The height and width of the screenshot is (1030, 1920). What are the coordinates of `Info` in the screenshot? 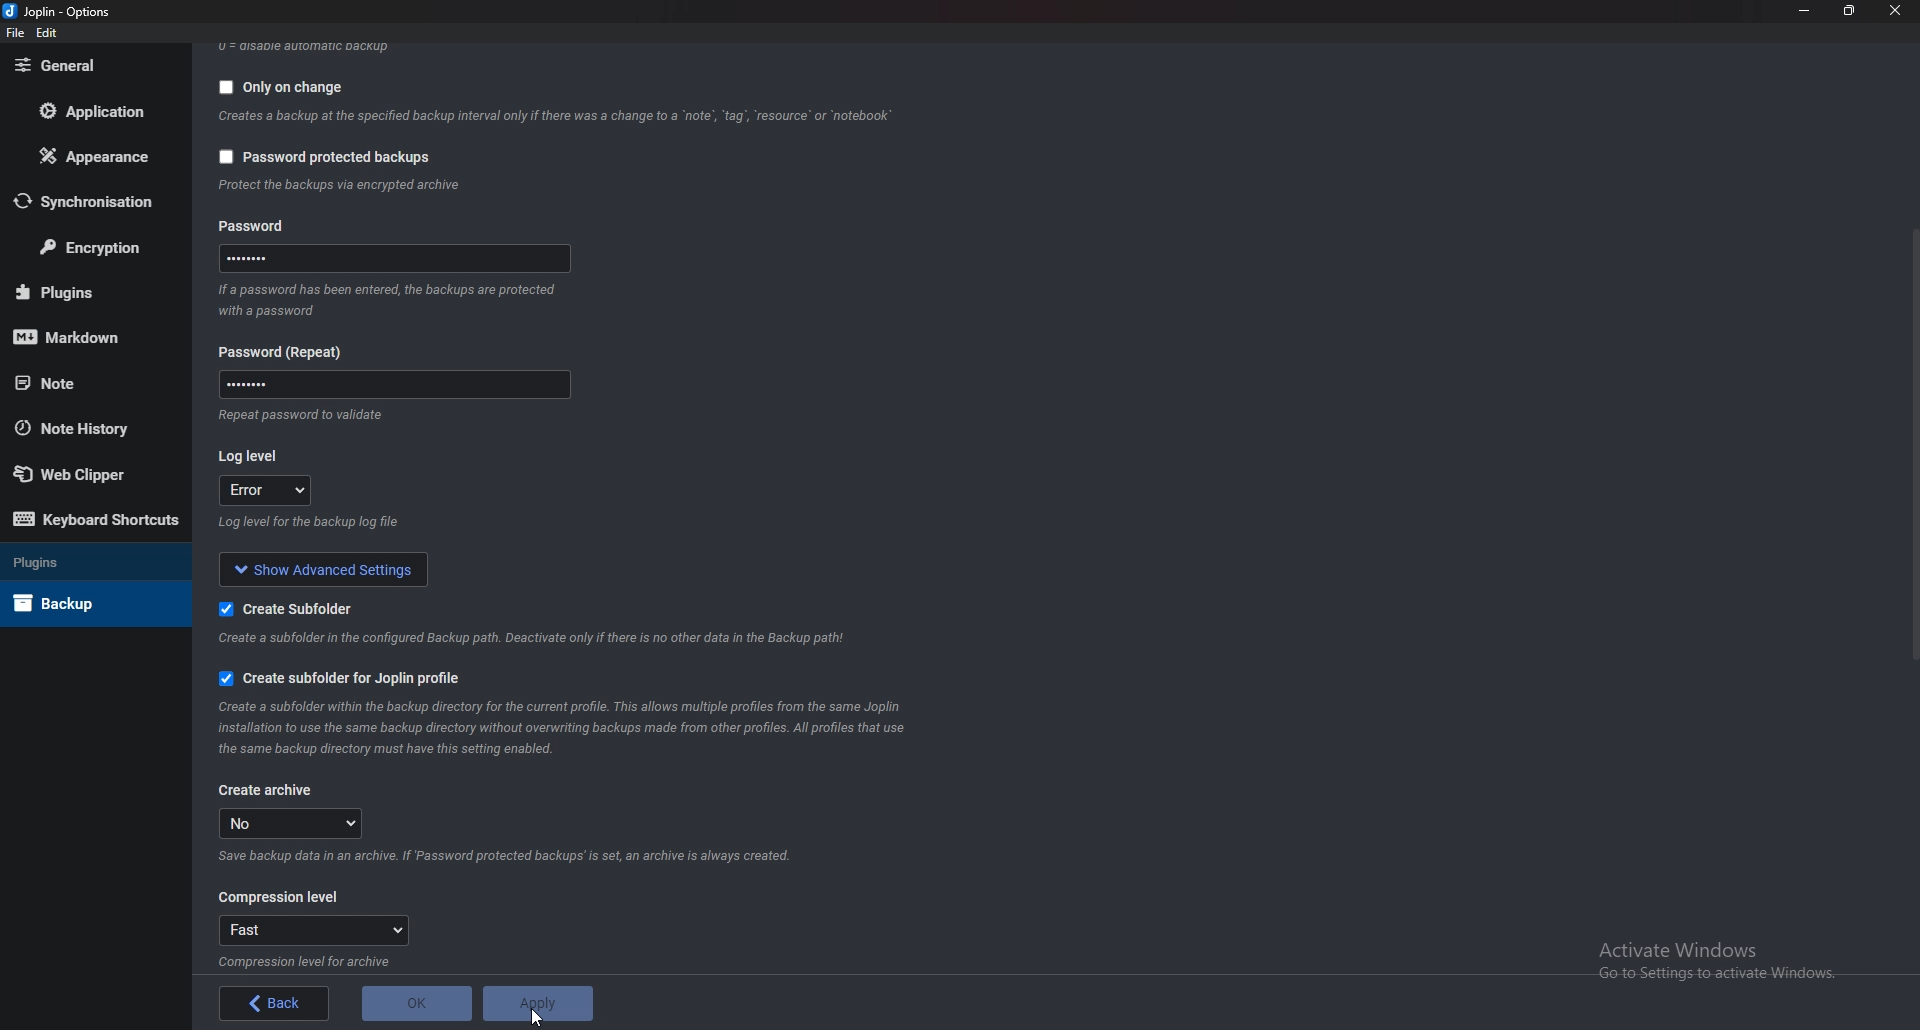 It's located at (312, 962).